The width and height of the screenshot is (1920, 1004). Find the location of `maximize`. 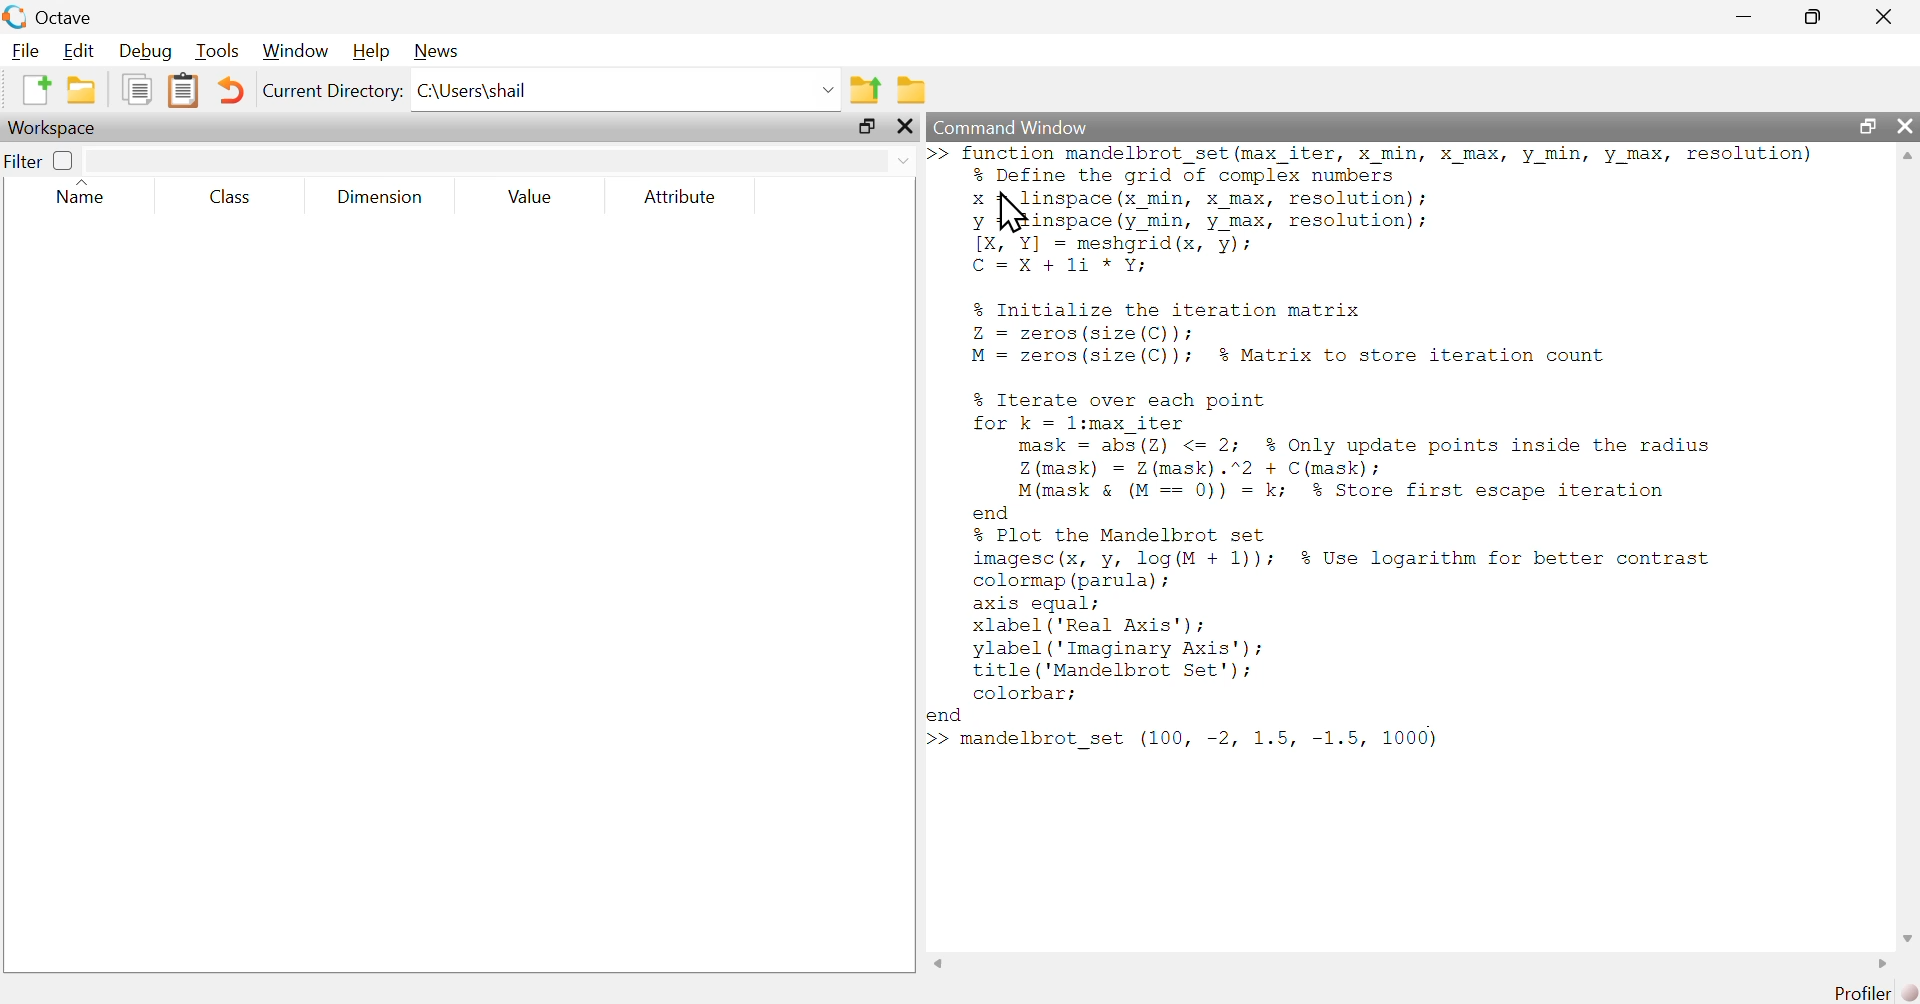

maximize is located at coordinates (1868, 127).